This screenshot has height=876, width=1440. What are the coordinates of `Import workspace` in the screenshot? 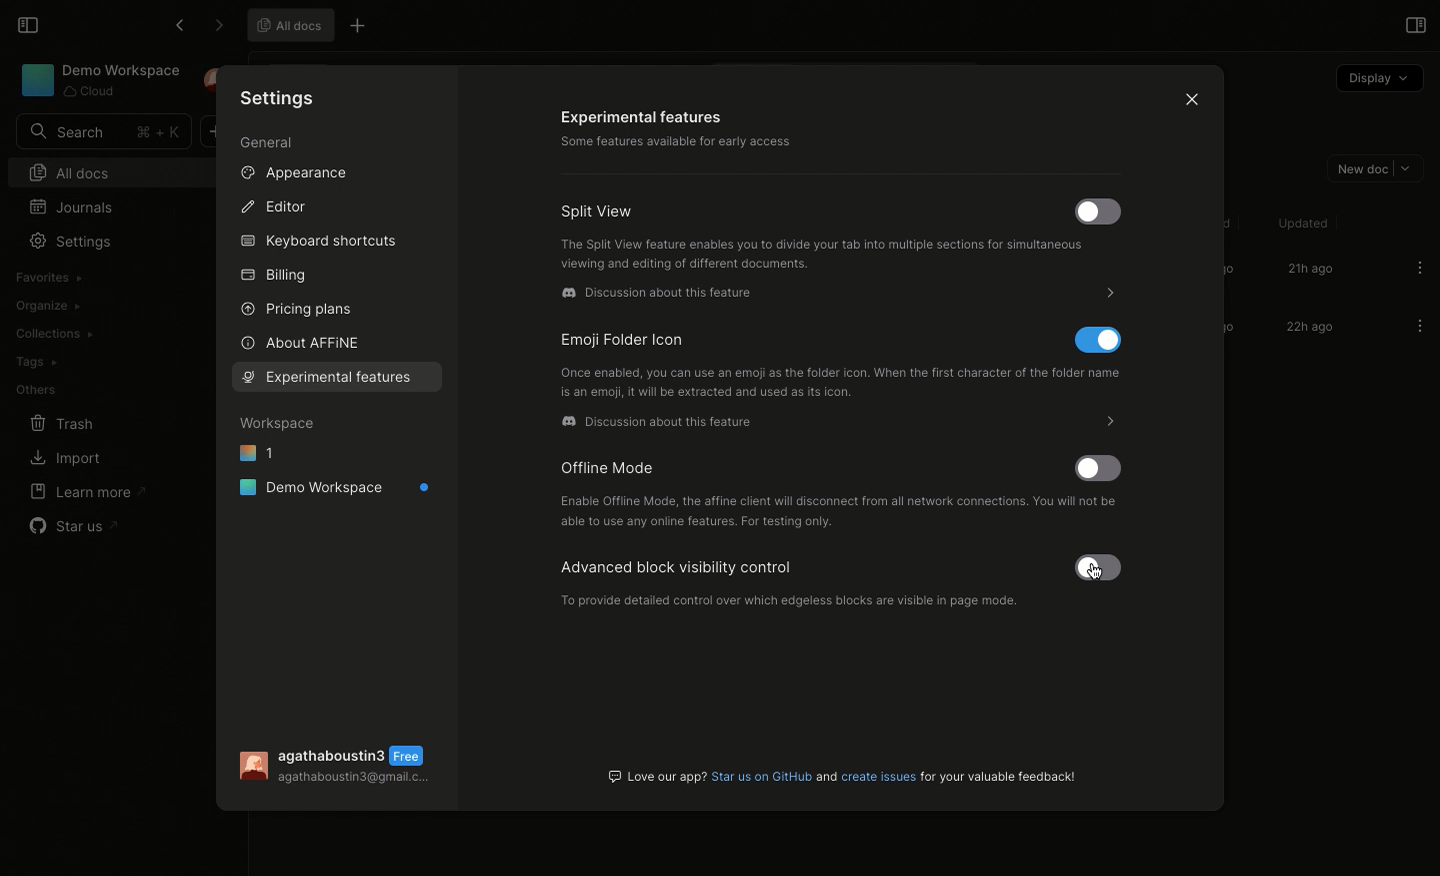 It's located at (94, 276).